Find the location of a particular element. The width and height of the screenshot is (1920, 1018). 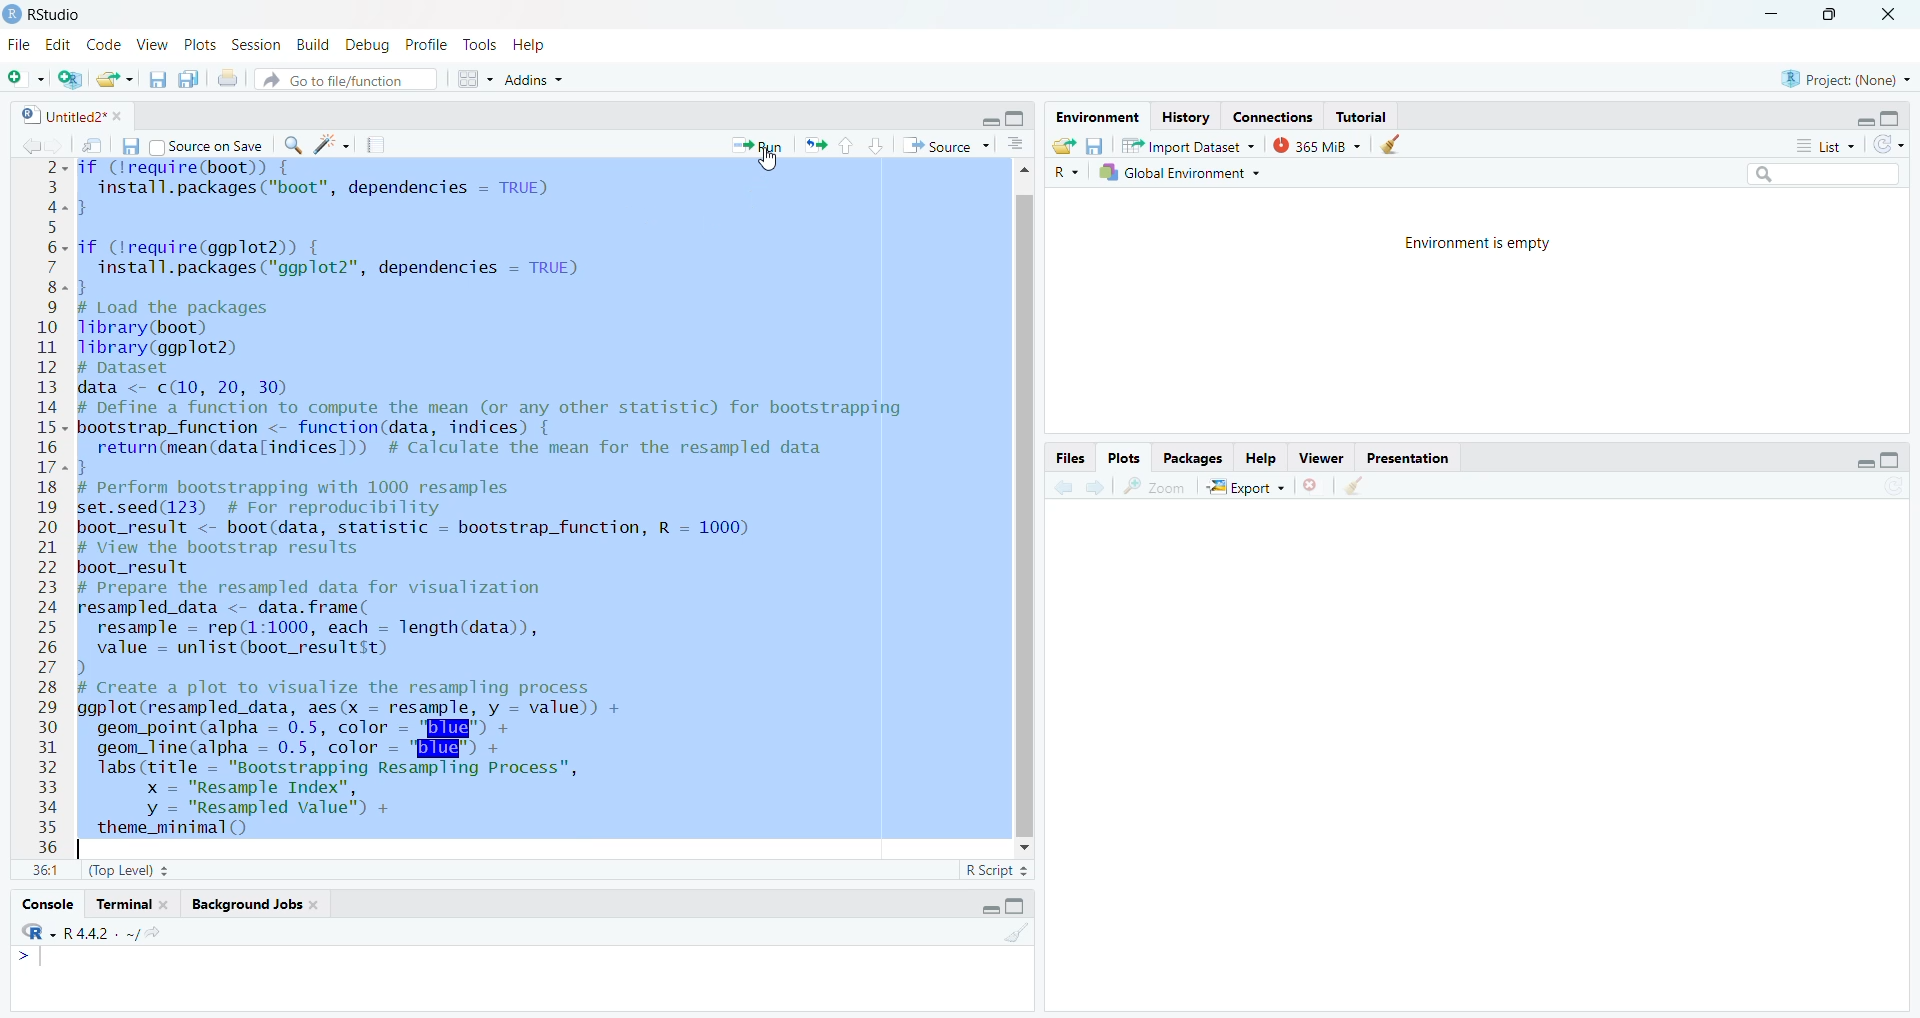

hide r script is located at coordinates (992, 910).